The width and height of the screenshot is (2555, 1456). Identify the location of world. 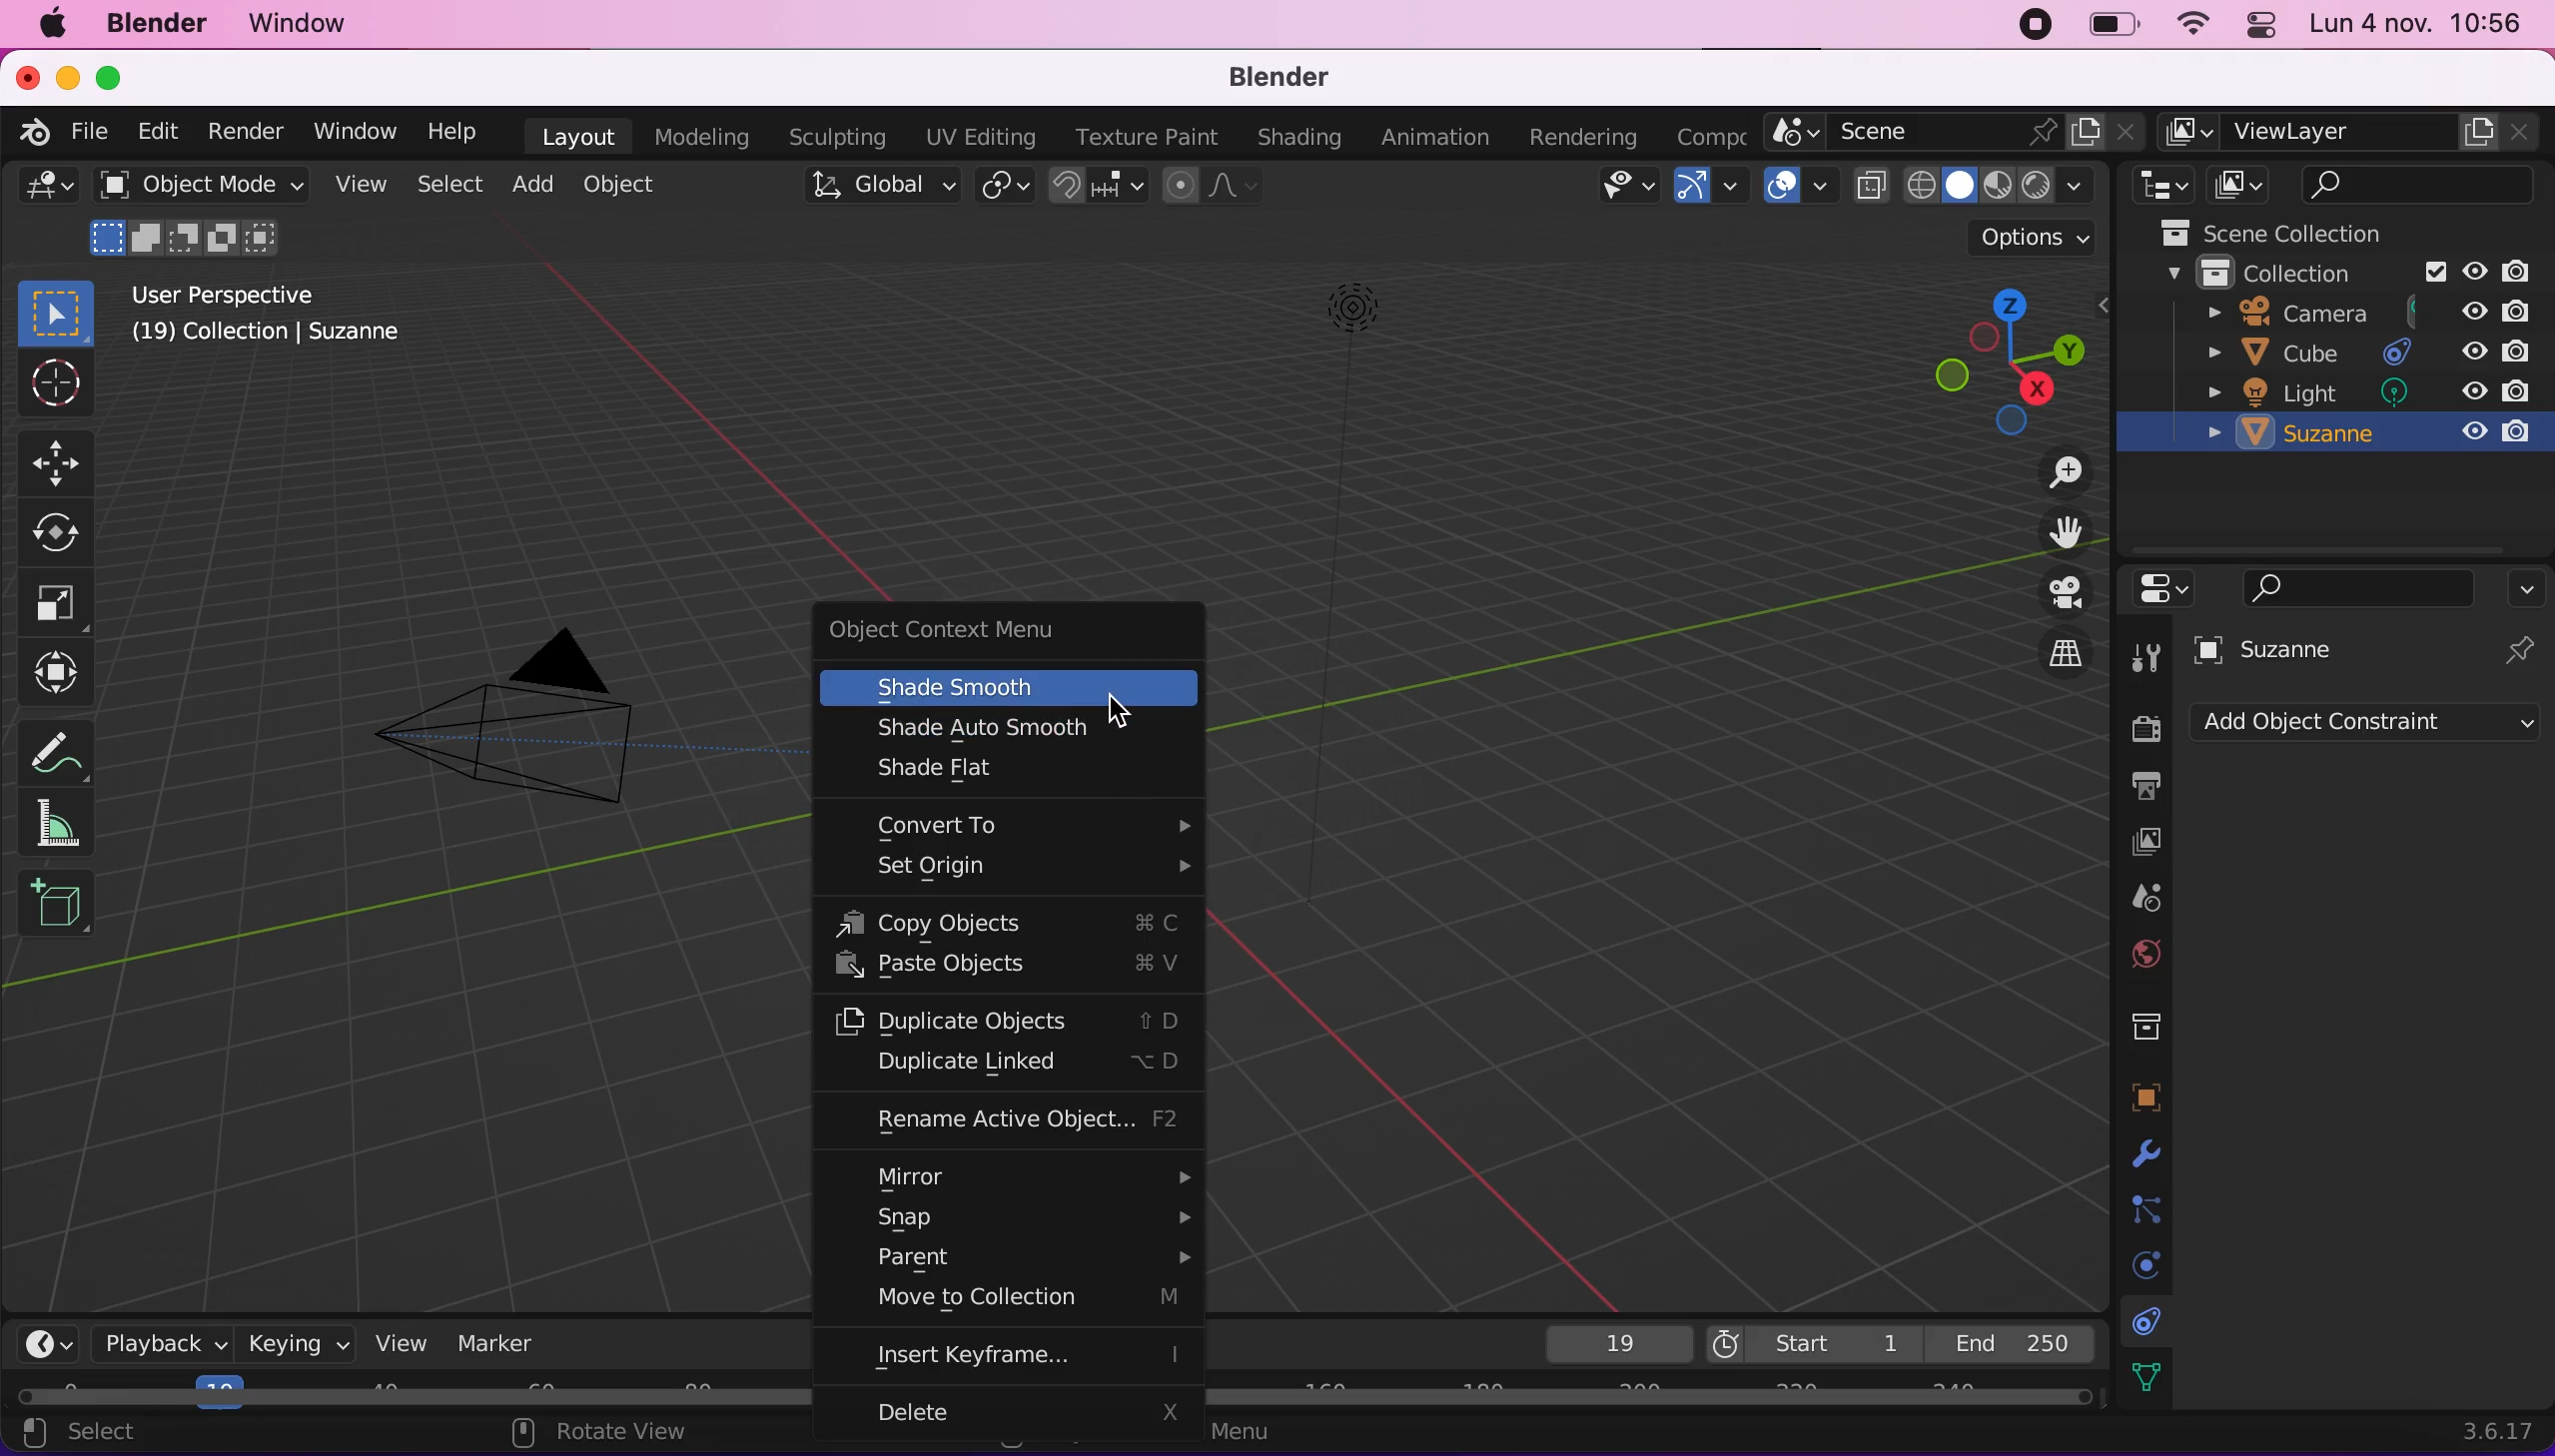
(2146, 952).